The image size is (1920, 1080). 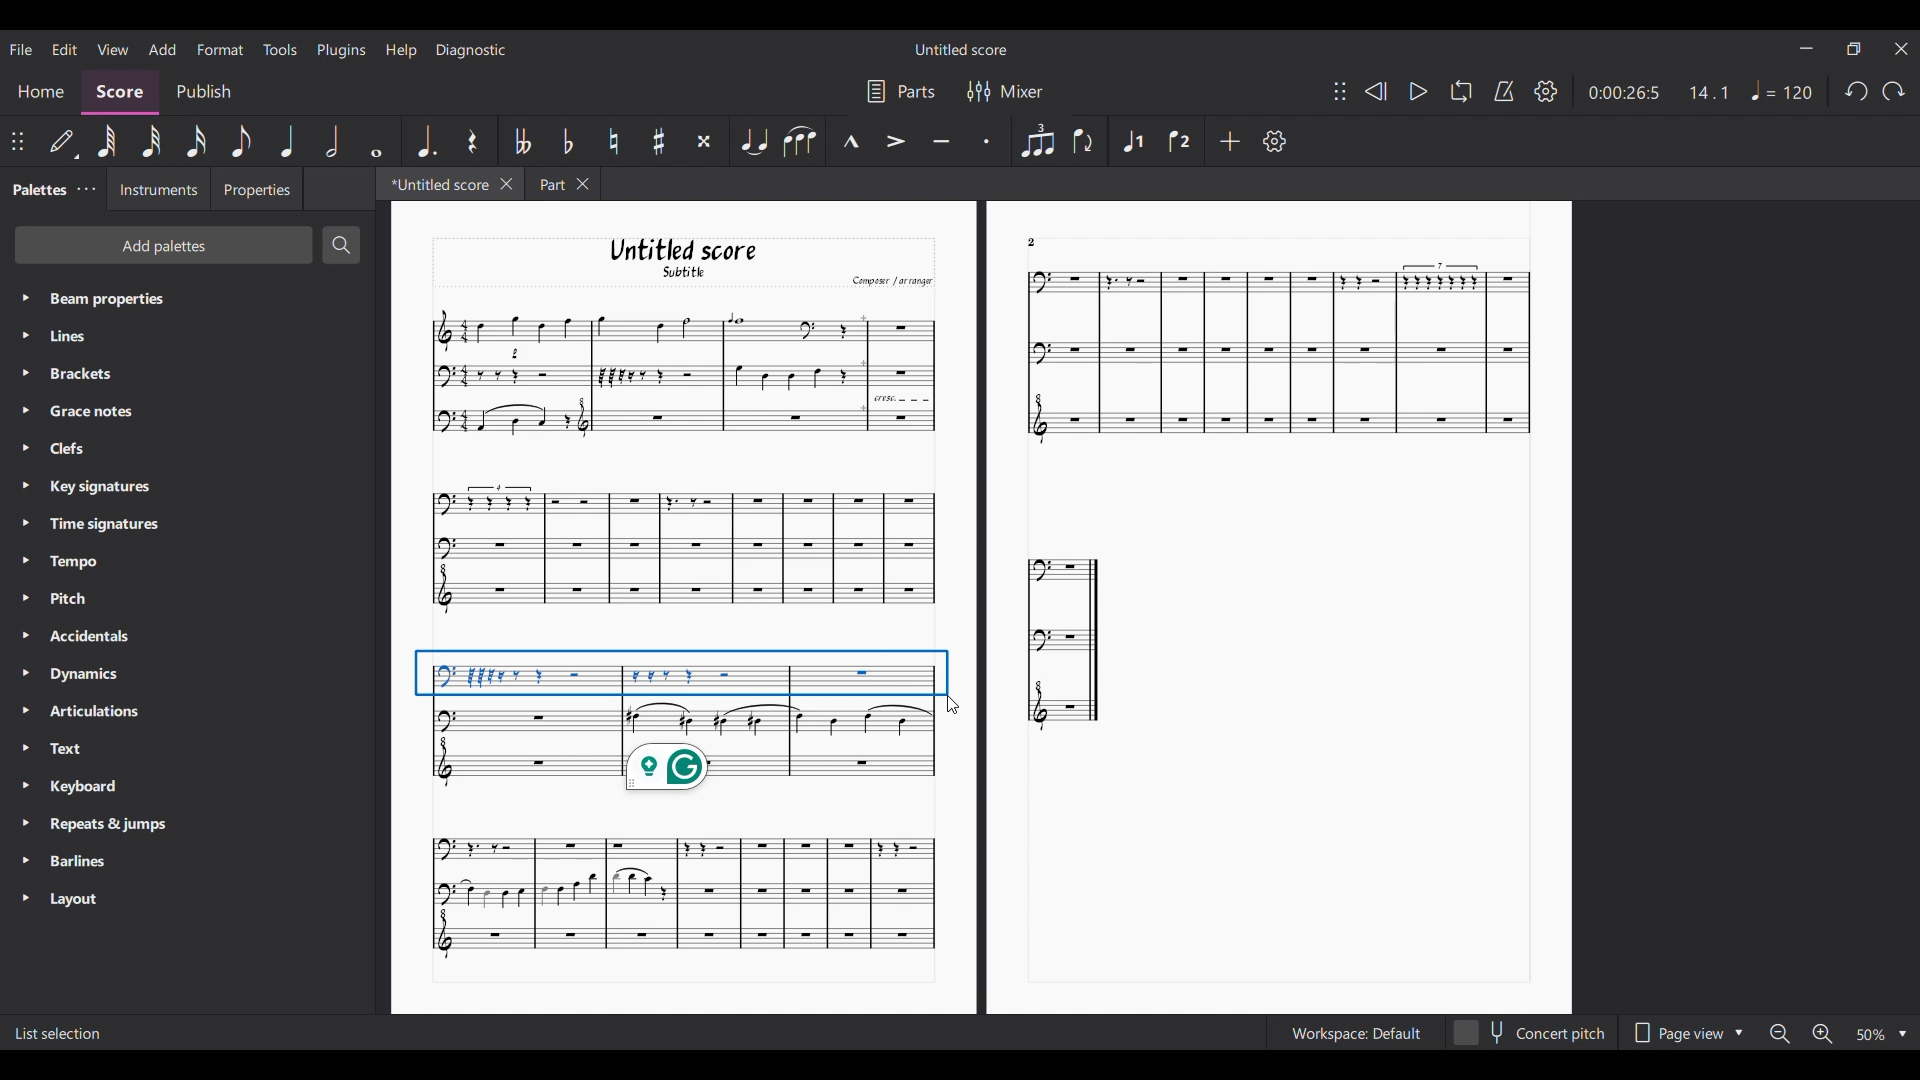 I want to click on Minimize, so click(x=1806, y=48).